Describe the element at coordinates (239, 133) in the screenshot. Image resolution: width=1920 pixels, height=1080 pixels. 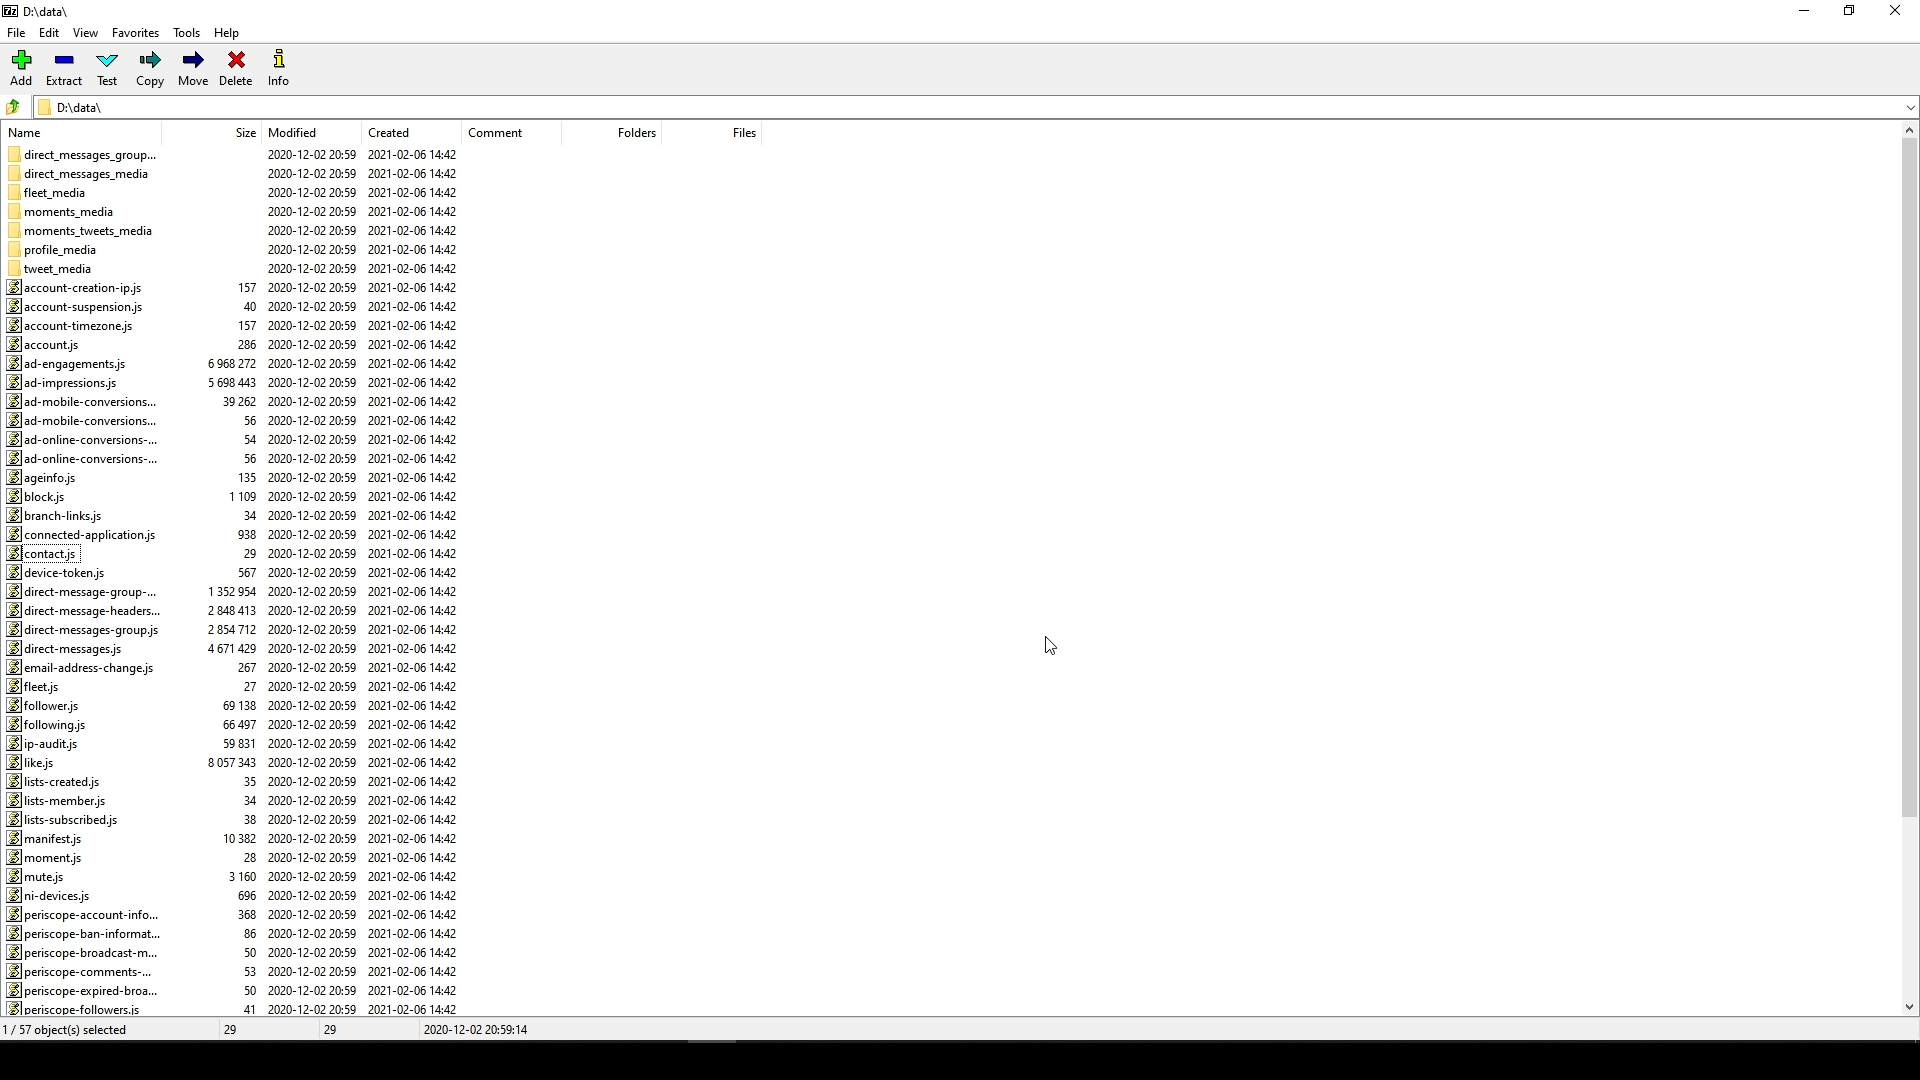
I see `size` at that location.